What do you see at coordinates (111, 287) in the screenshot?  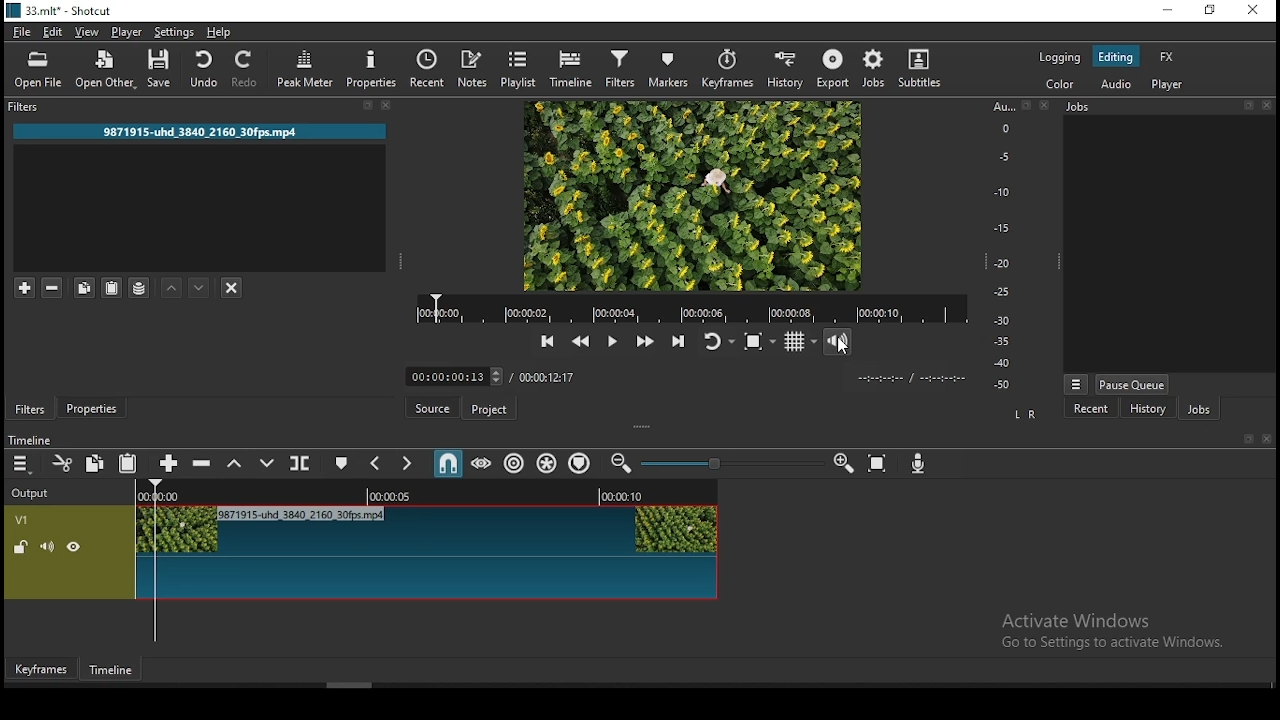 I see `paste filter` at bounding box center [111, 287].